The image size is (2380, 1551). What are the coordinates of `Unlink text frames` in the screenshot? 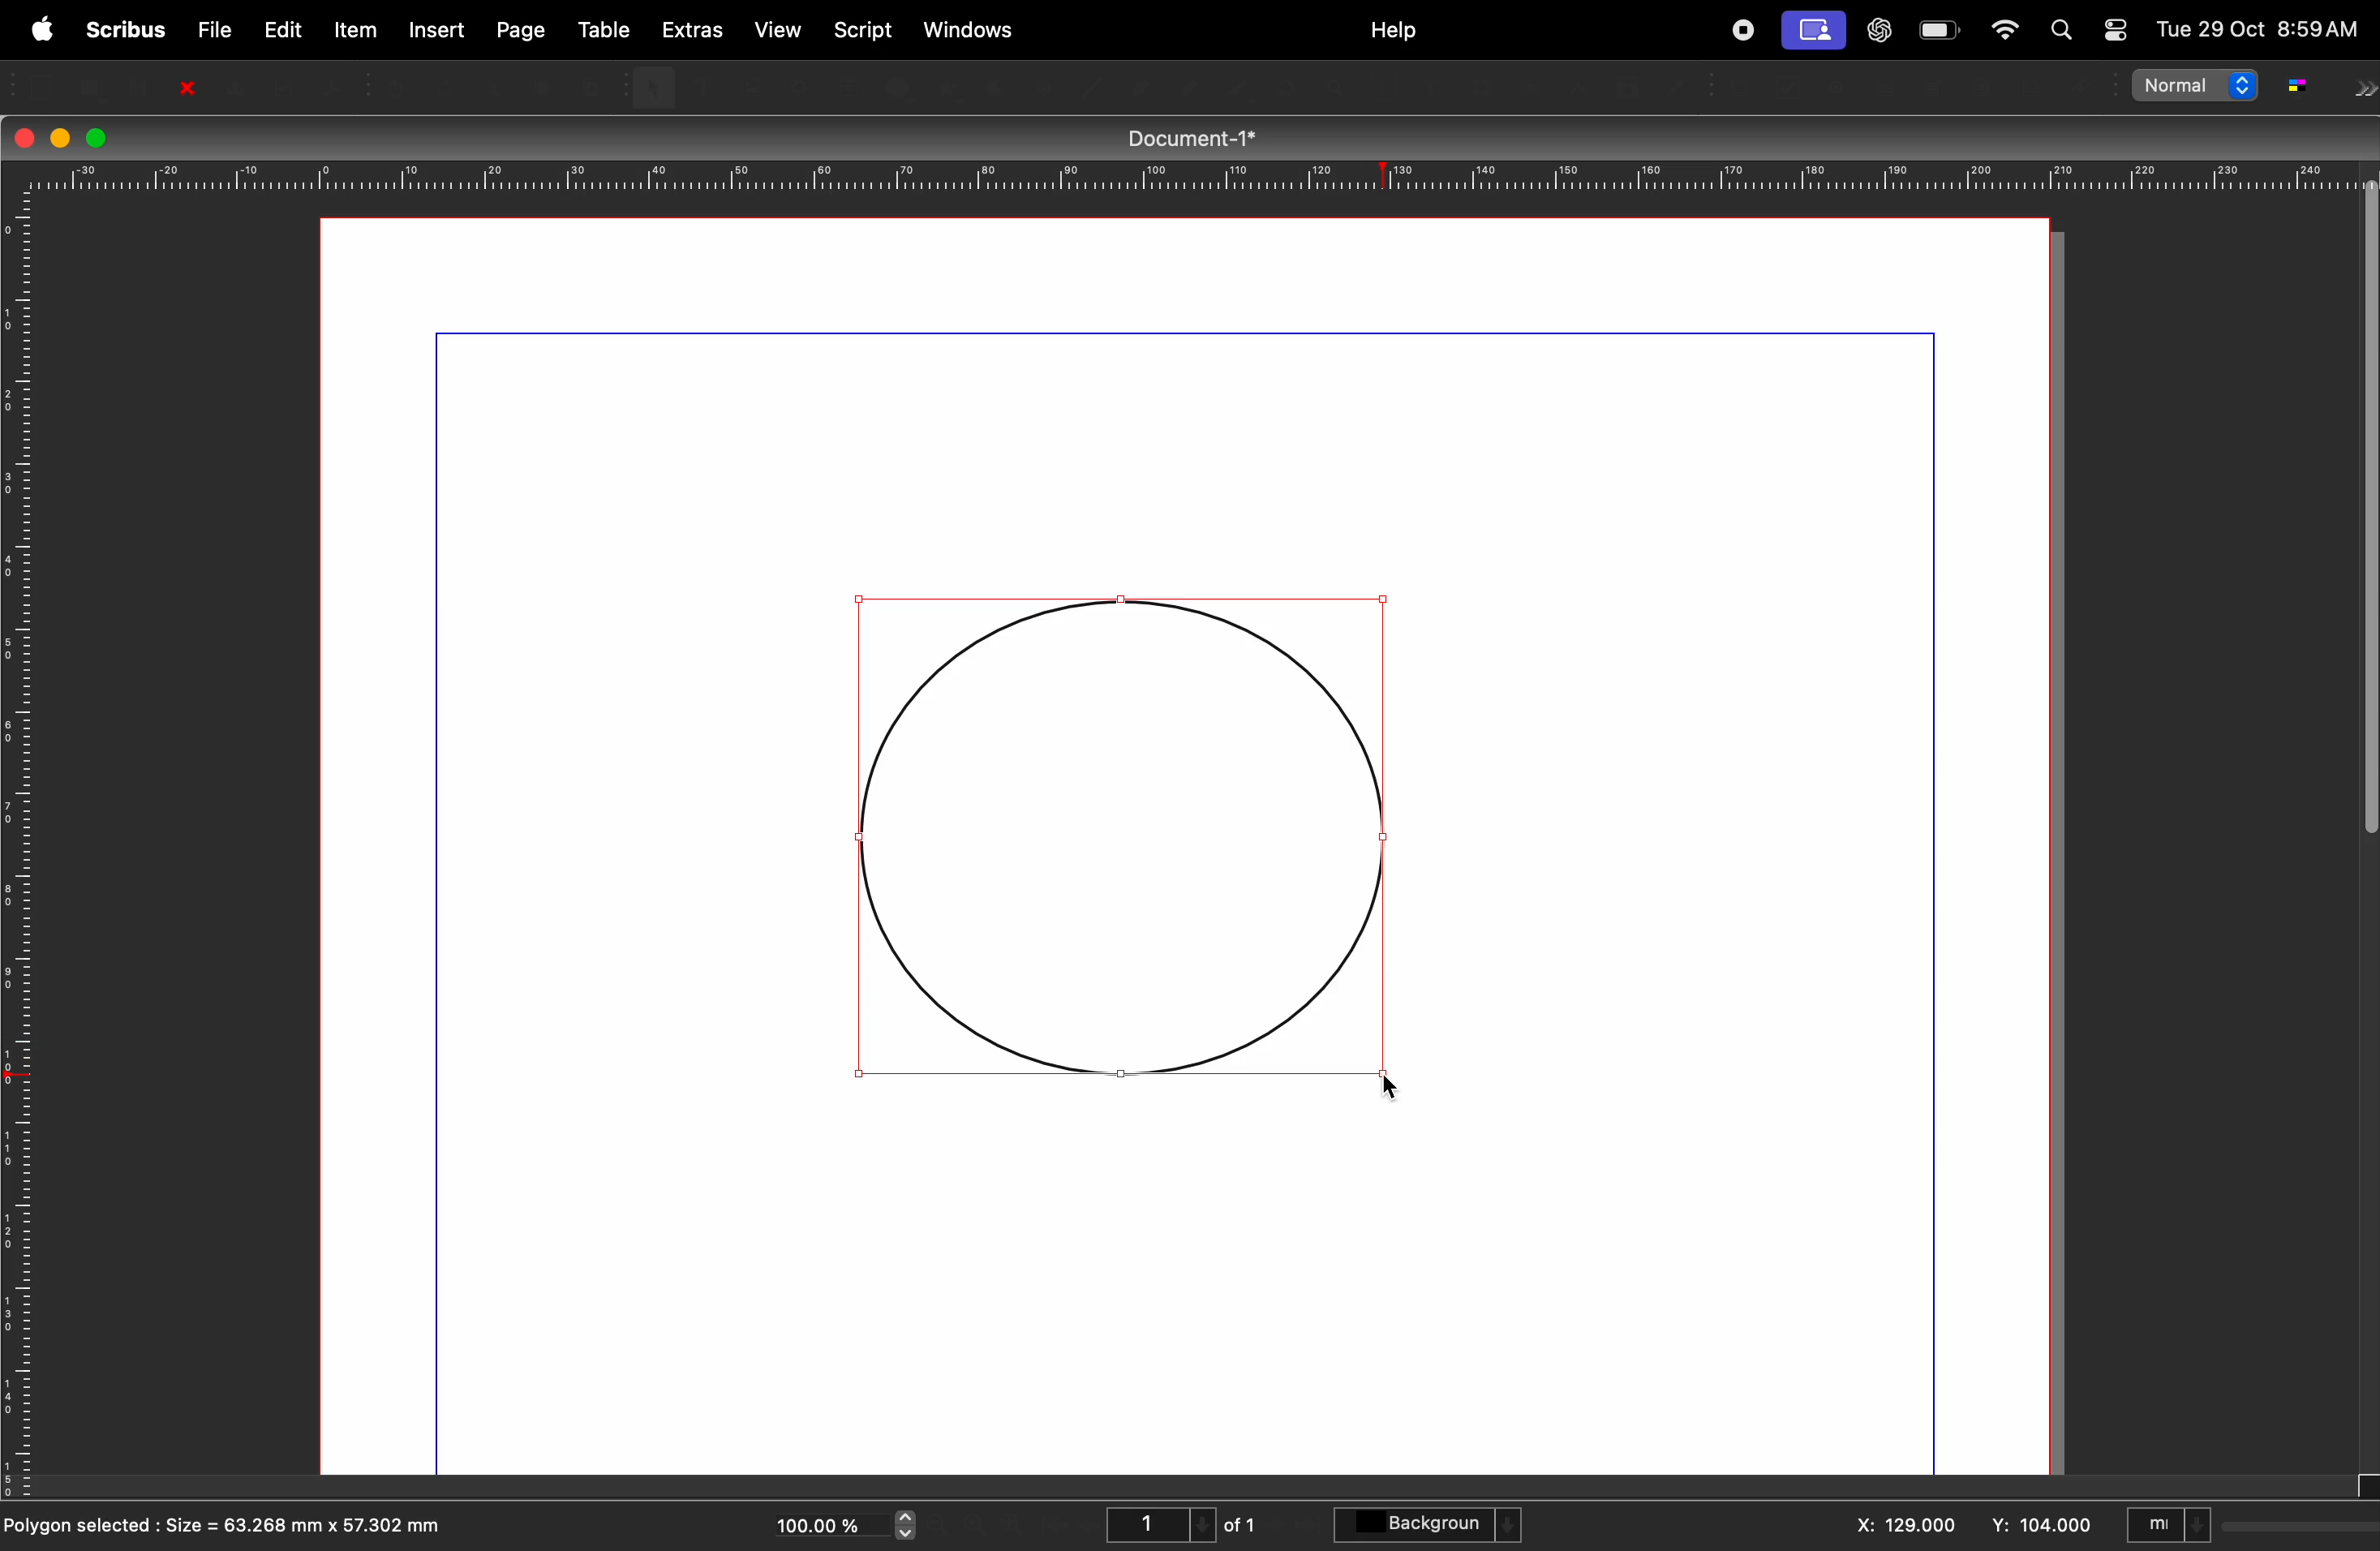 It's located at (1529, 87).